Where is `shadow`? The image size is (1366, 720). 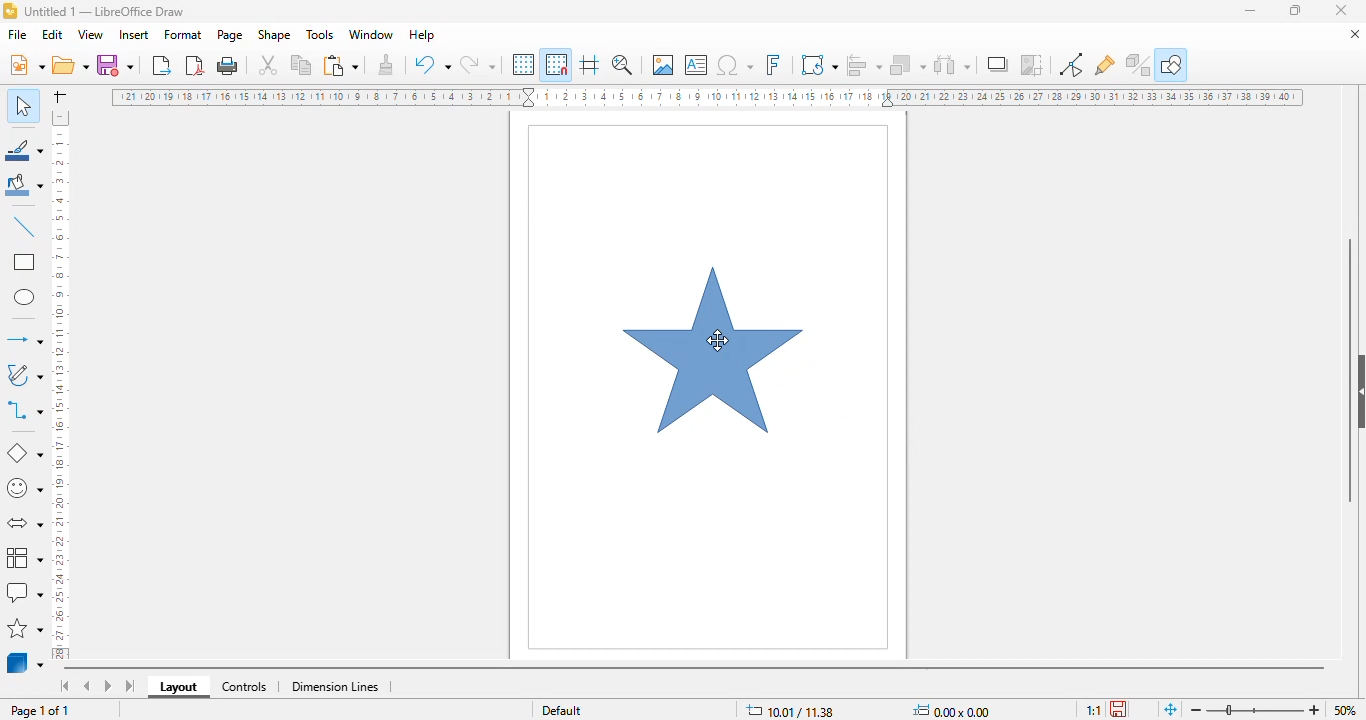
shadow is located at coordinates (998, 64).